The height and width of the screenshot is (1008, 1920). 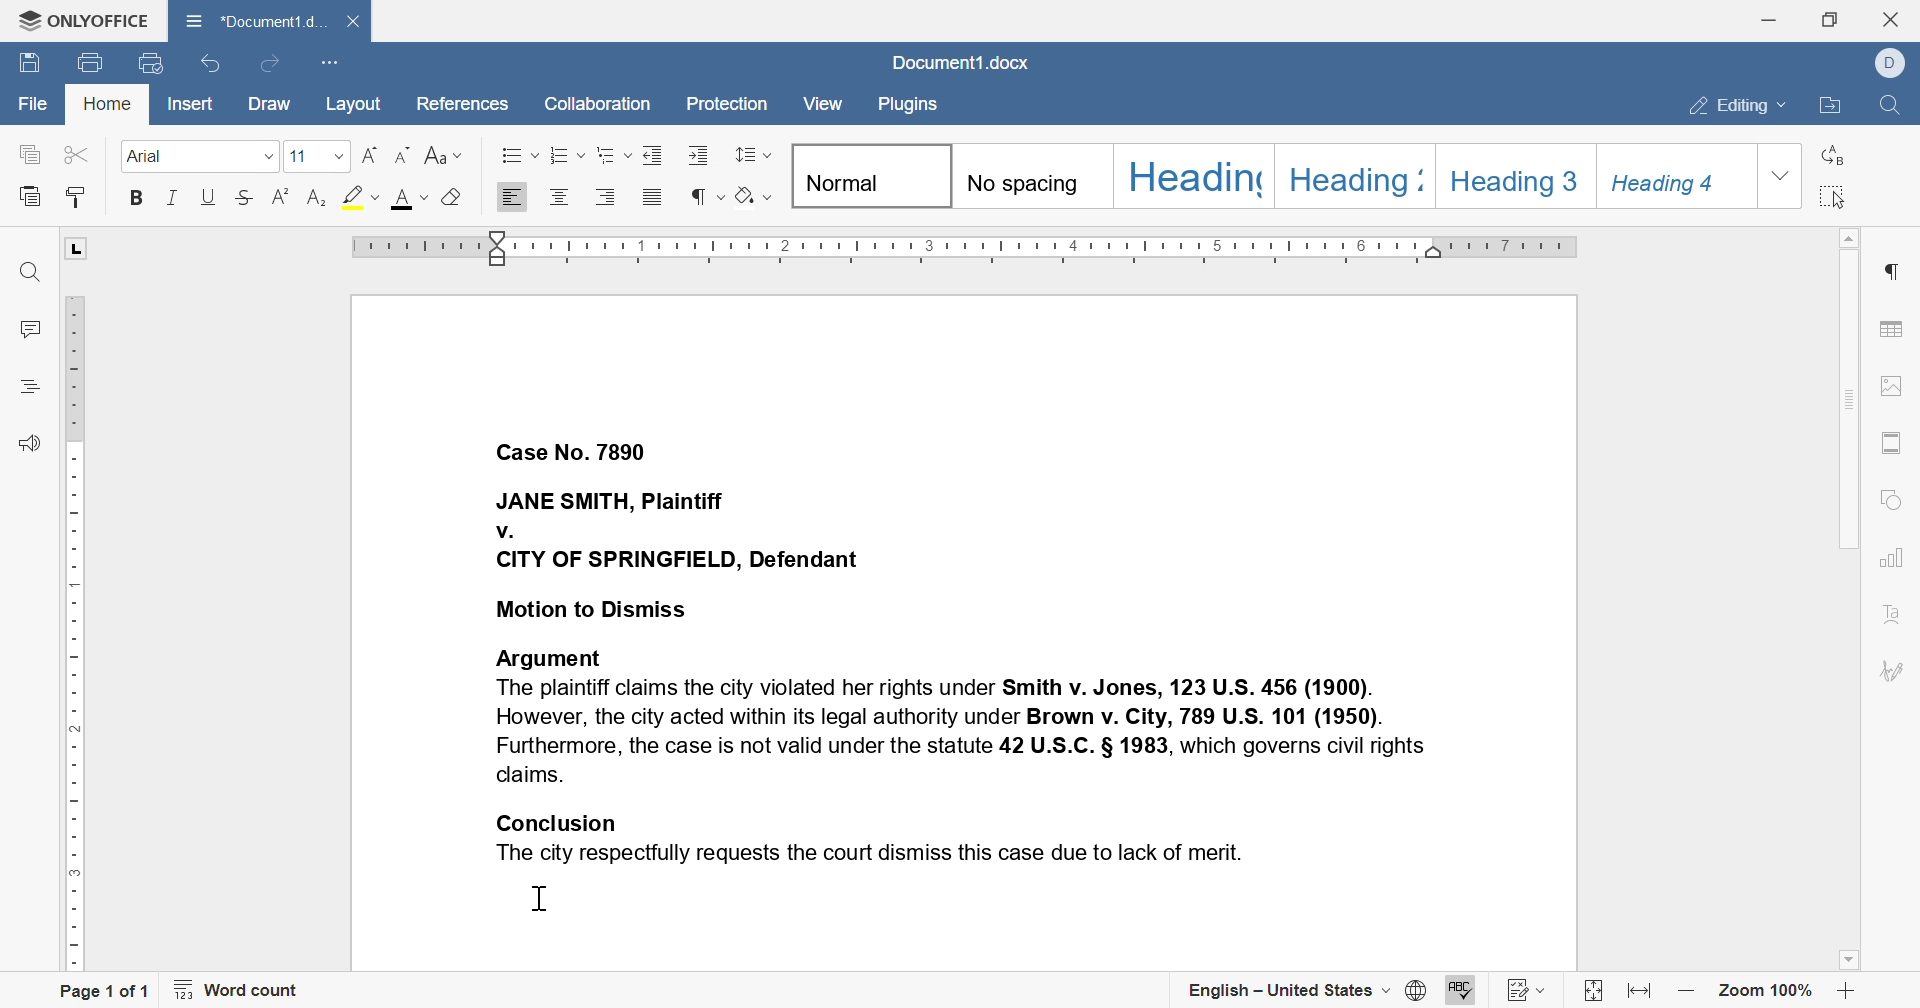 What do you see at coordinates (1890, 559) in the screenshot?
I see `chart settings` at bounding box center [1890, 559].